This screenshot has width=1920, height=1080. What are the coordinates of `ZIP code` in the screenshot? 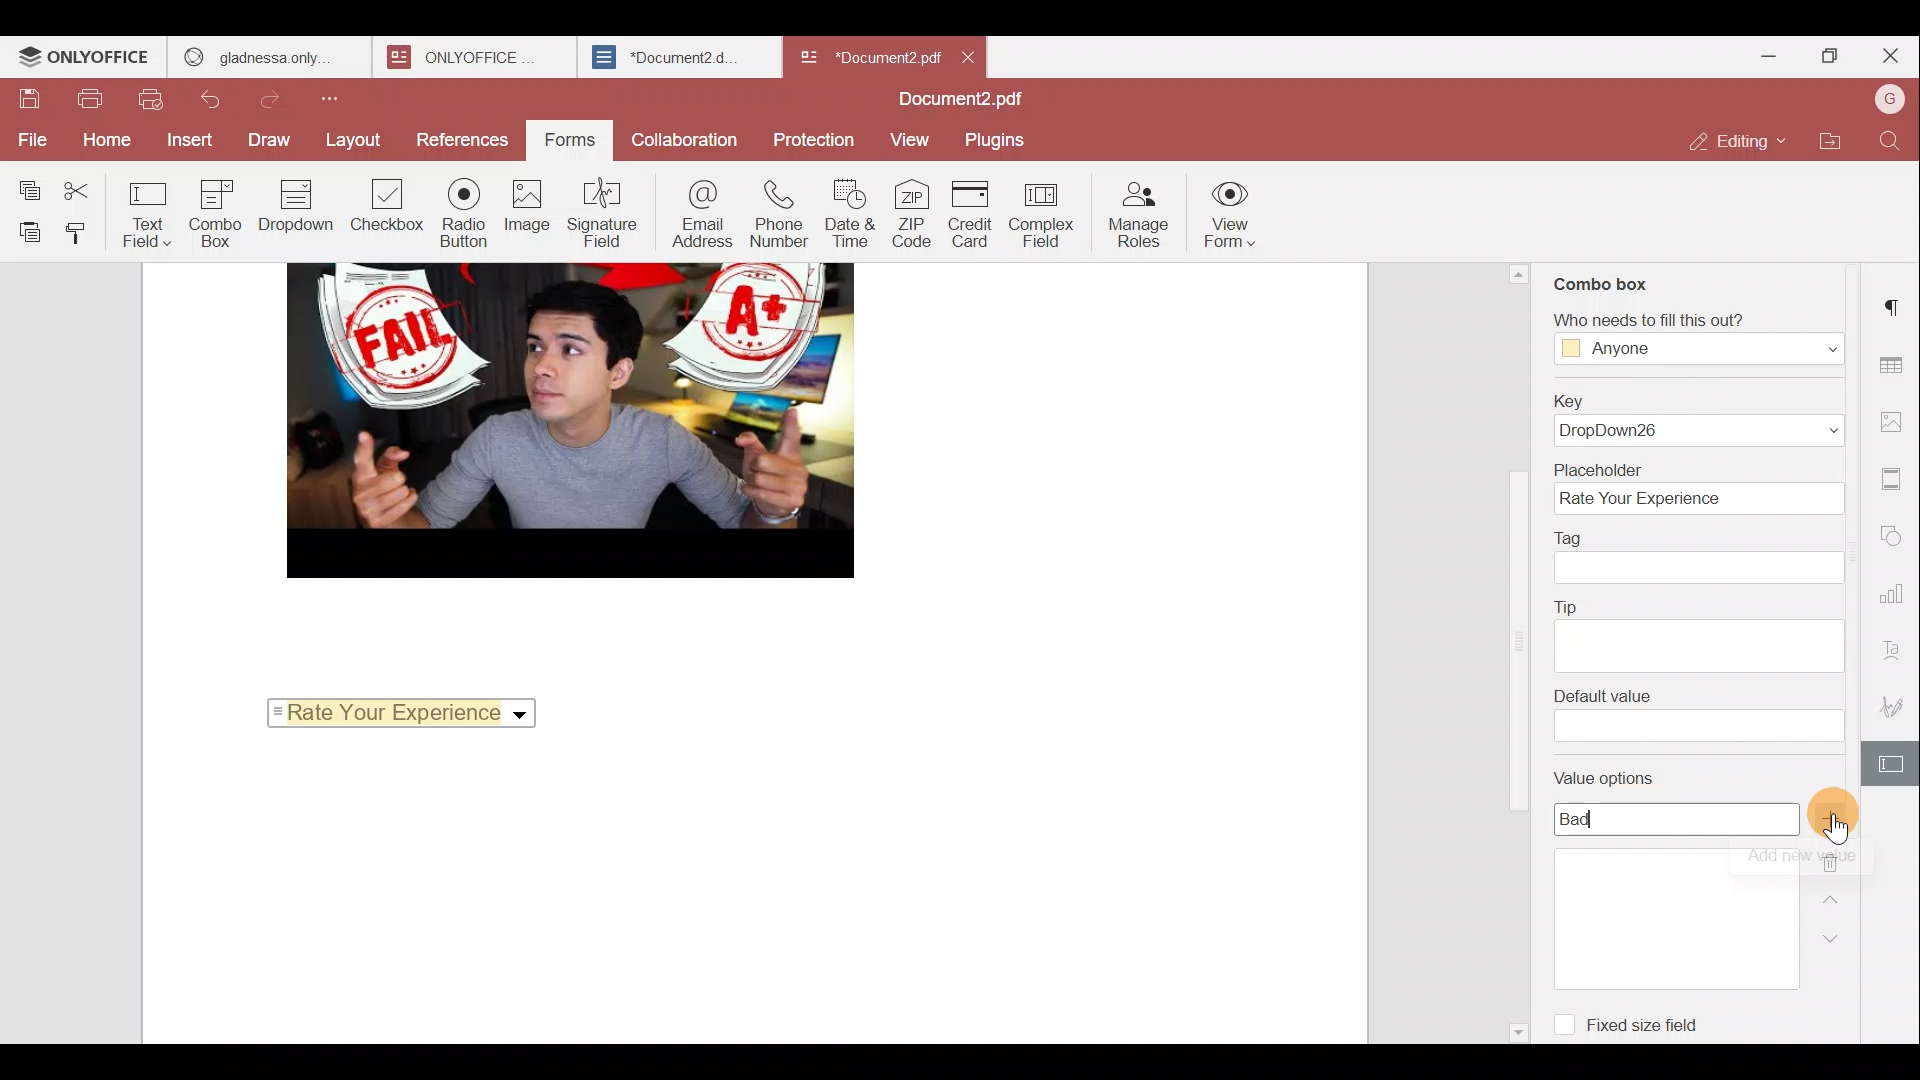 It's located at (913, 216).